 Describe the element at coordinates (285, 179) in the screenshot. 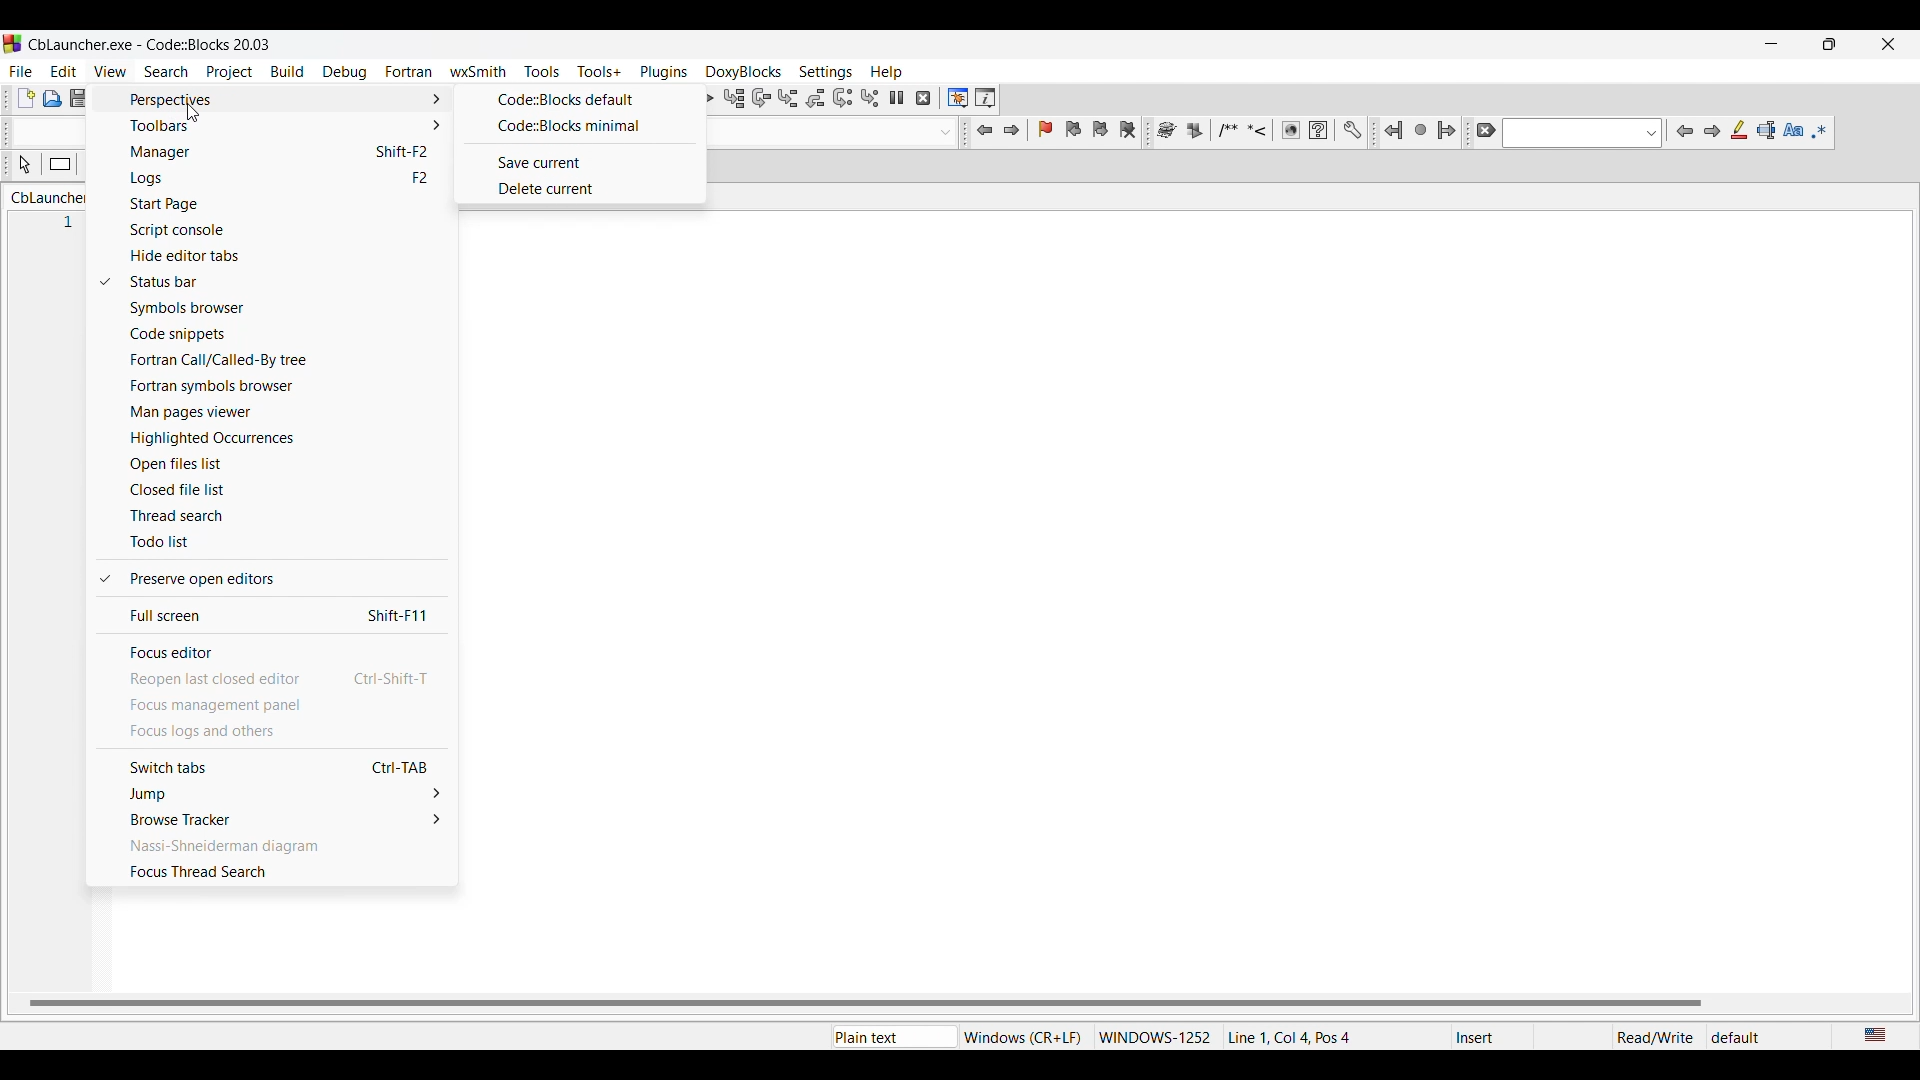

I see `Logs` at that location.